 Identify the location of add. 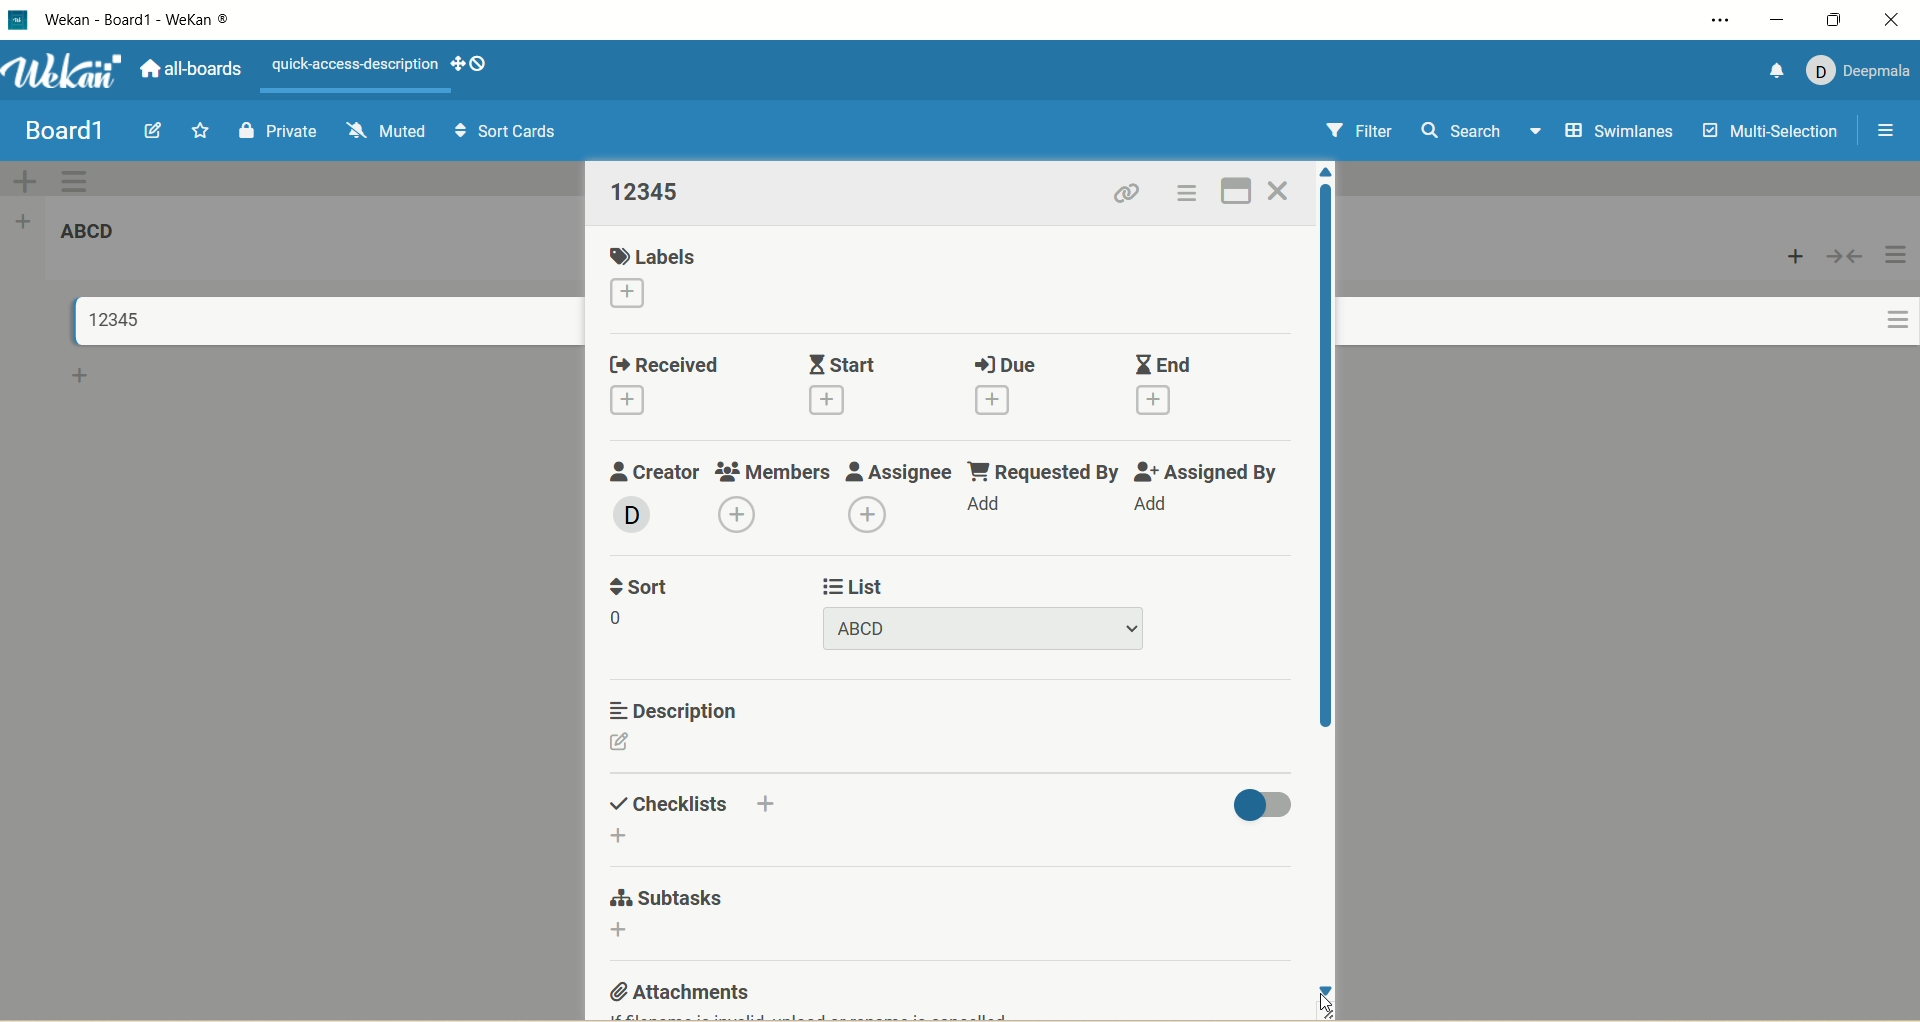
(628, 933).